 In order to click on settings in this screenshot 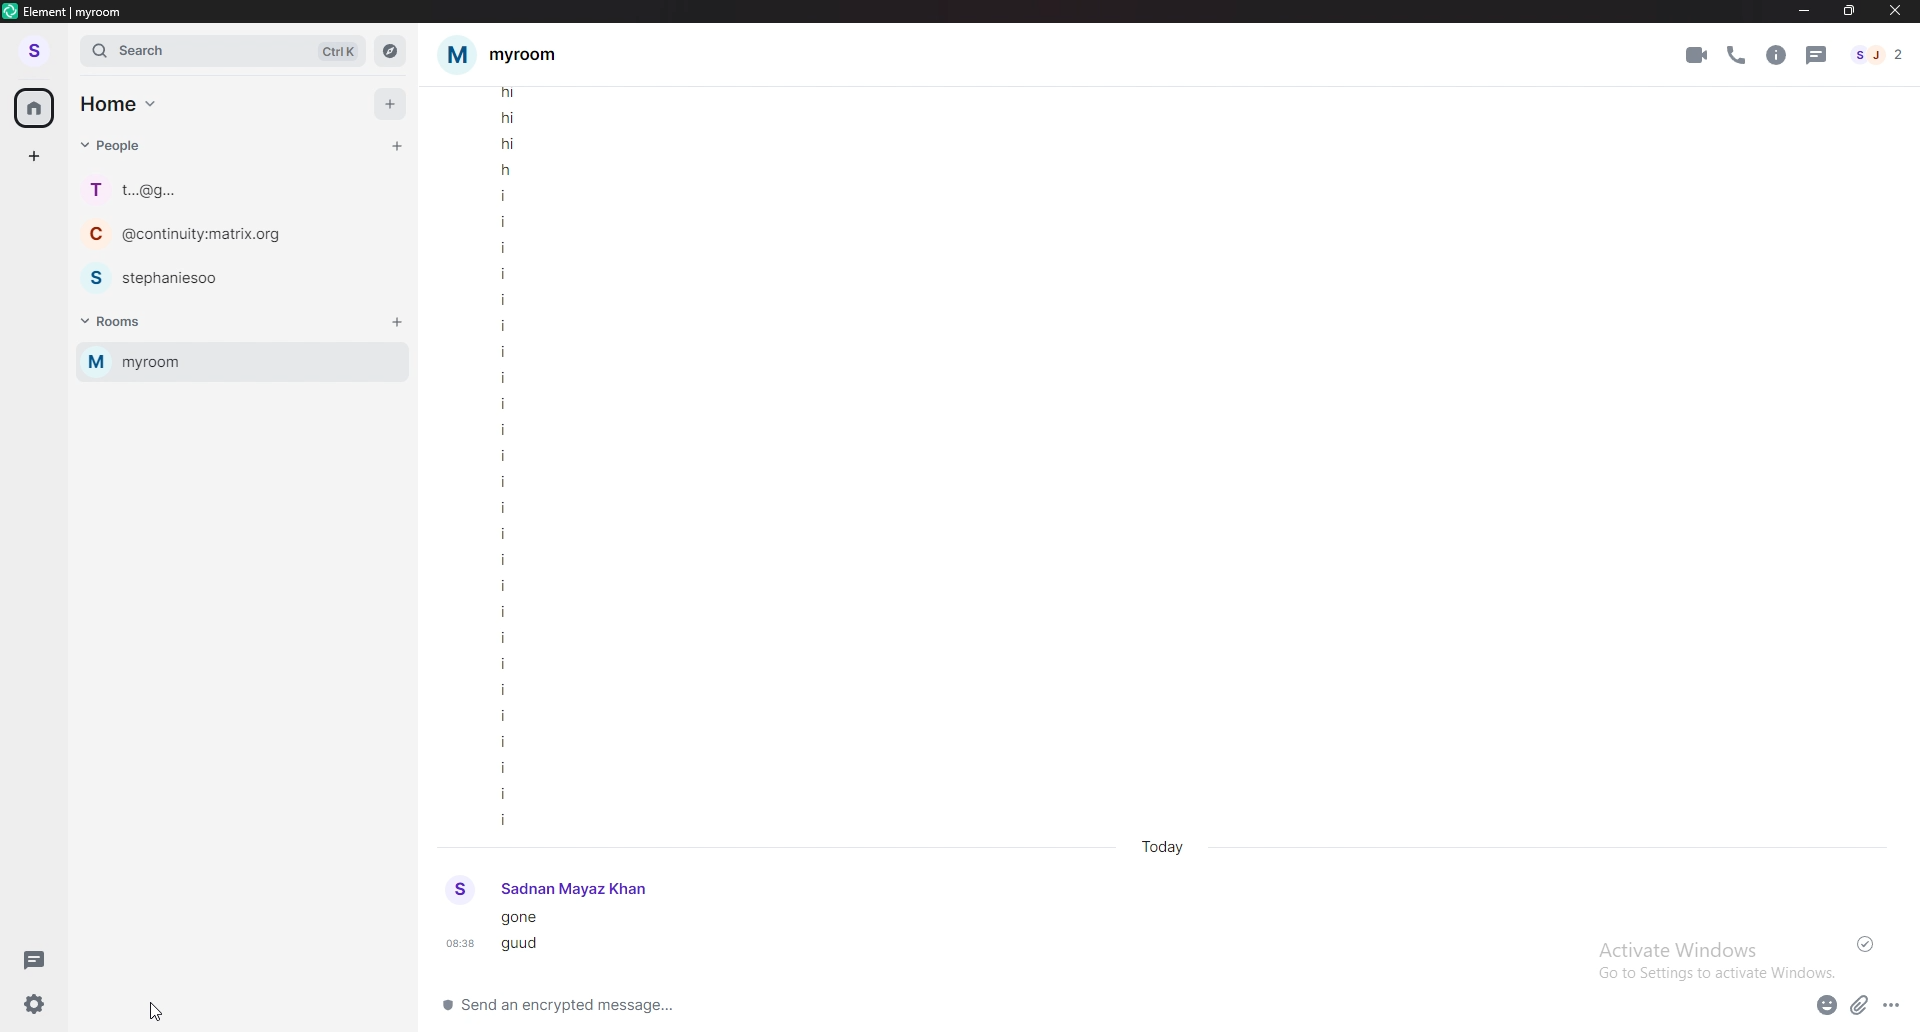, I will do `click(31, 1003)`.